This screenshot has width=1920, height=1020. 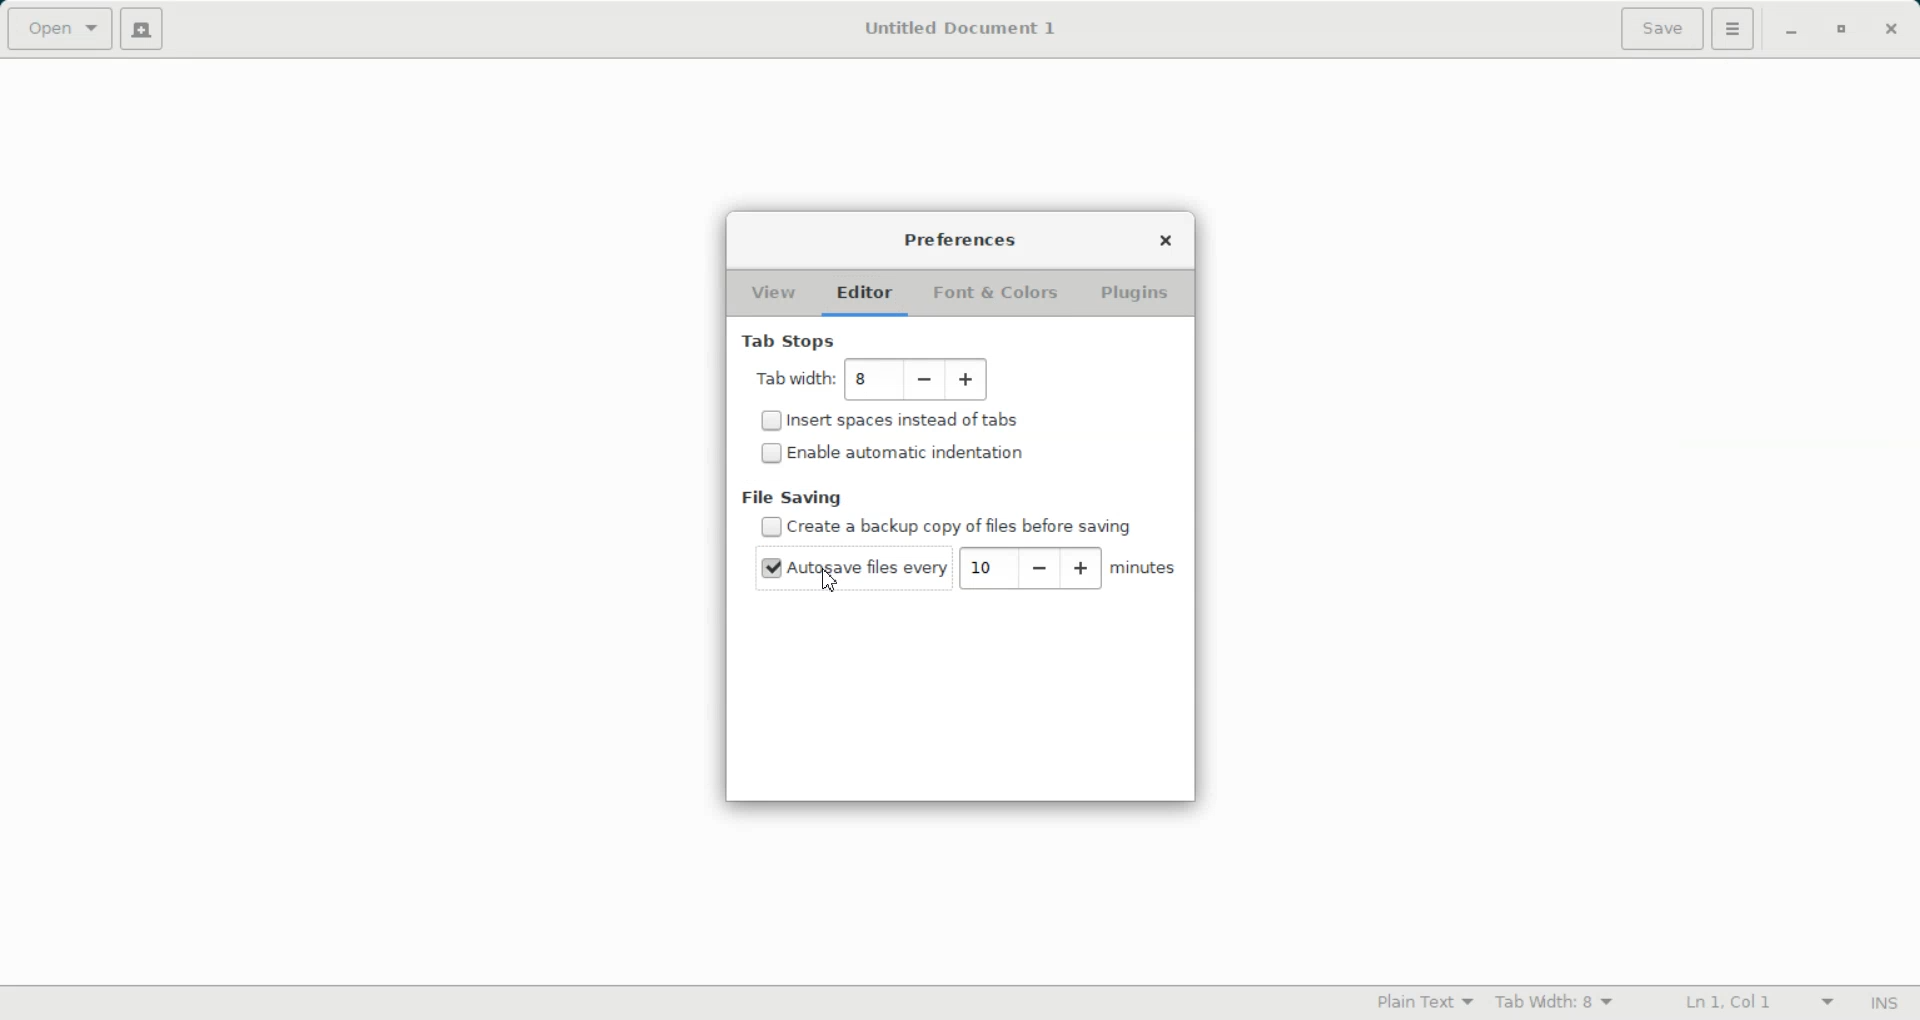 What do you see at coordinates (1553, 1002) in the screenshot?
I see `Tab Width` at bounding box center [1553, 1002].